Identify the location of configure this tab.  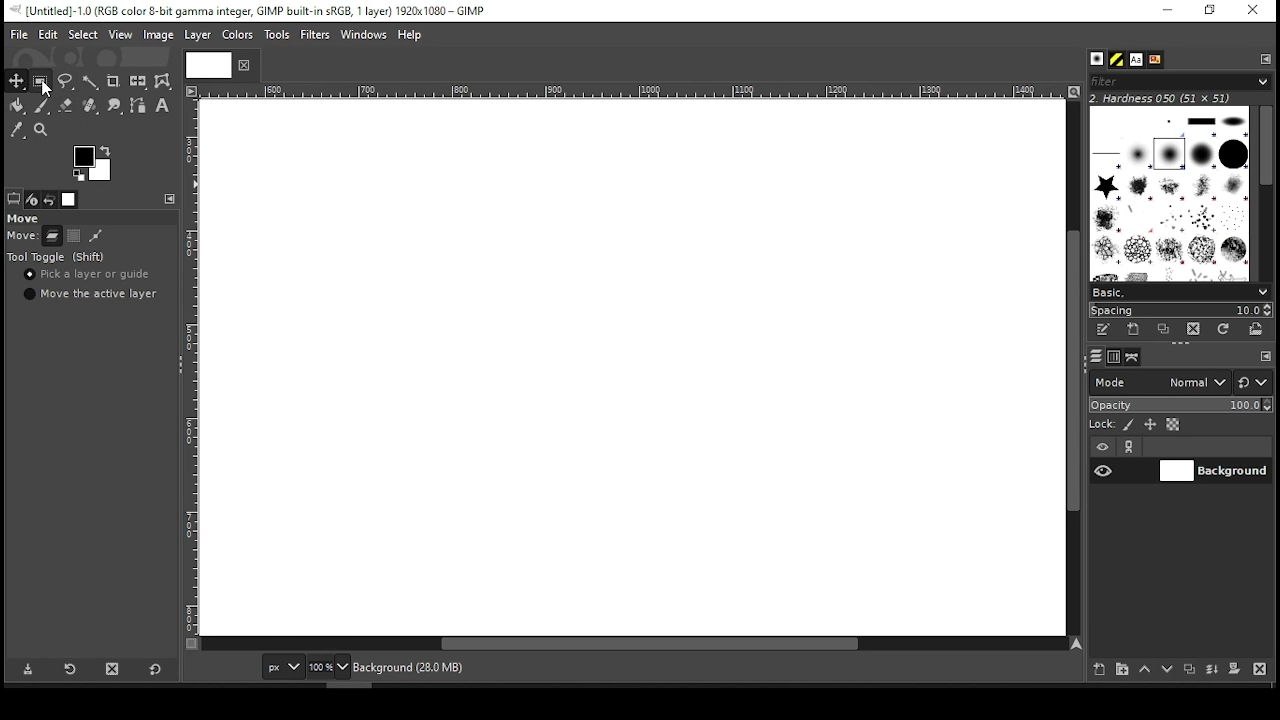
(1267, 58).